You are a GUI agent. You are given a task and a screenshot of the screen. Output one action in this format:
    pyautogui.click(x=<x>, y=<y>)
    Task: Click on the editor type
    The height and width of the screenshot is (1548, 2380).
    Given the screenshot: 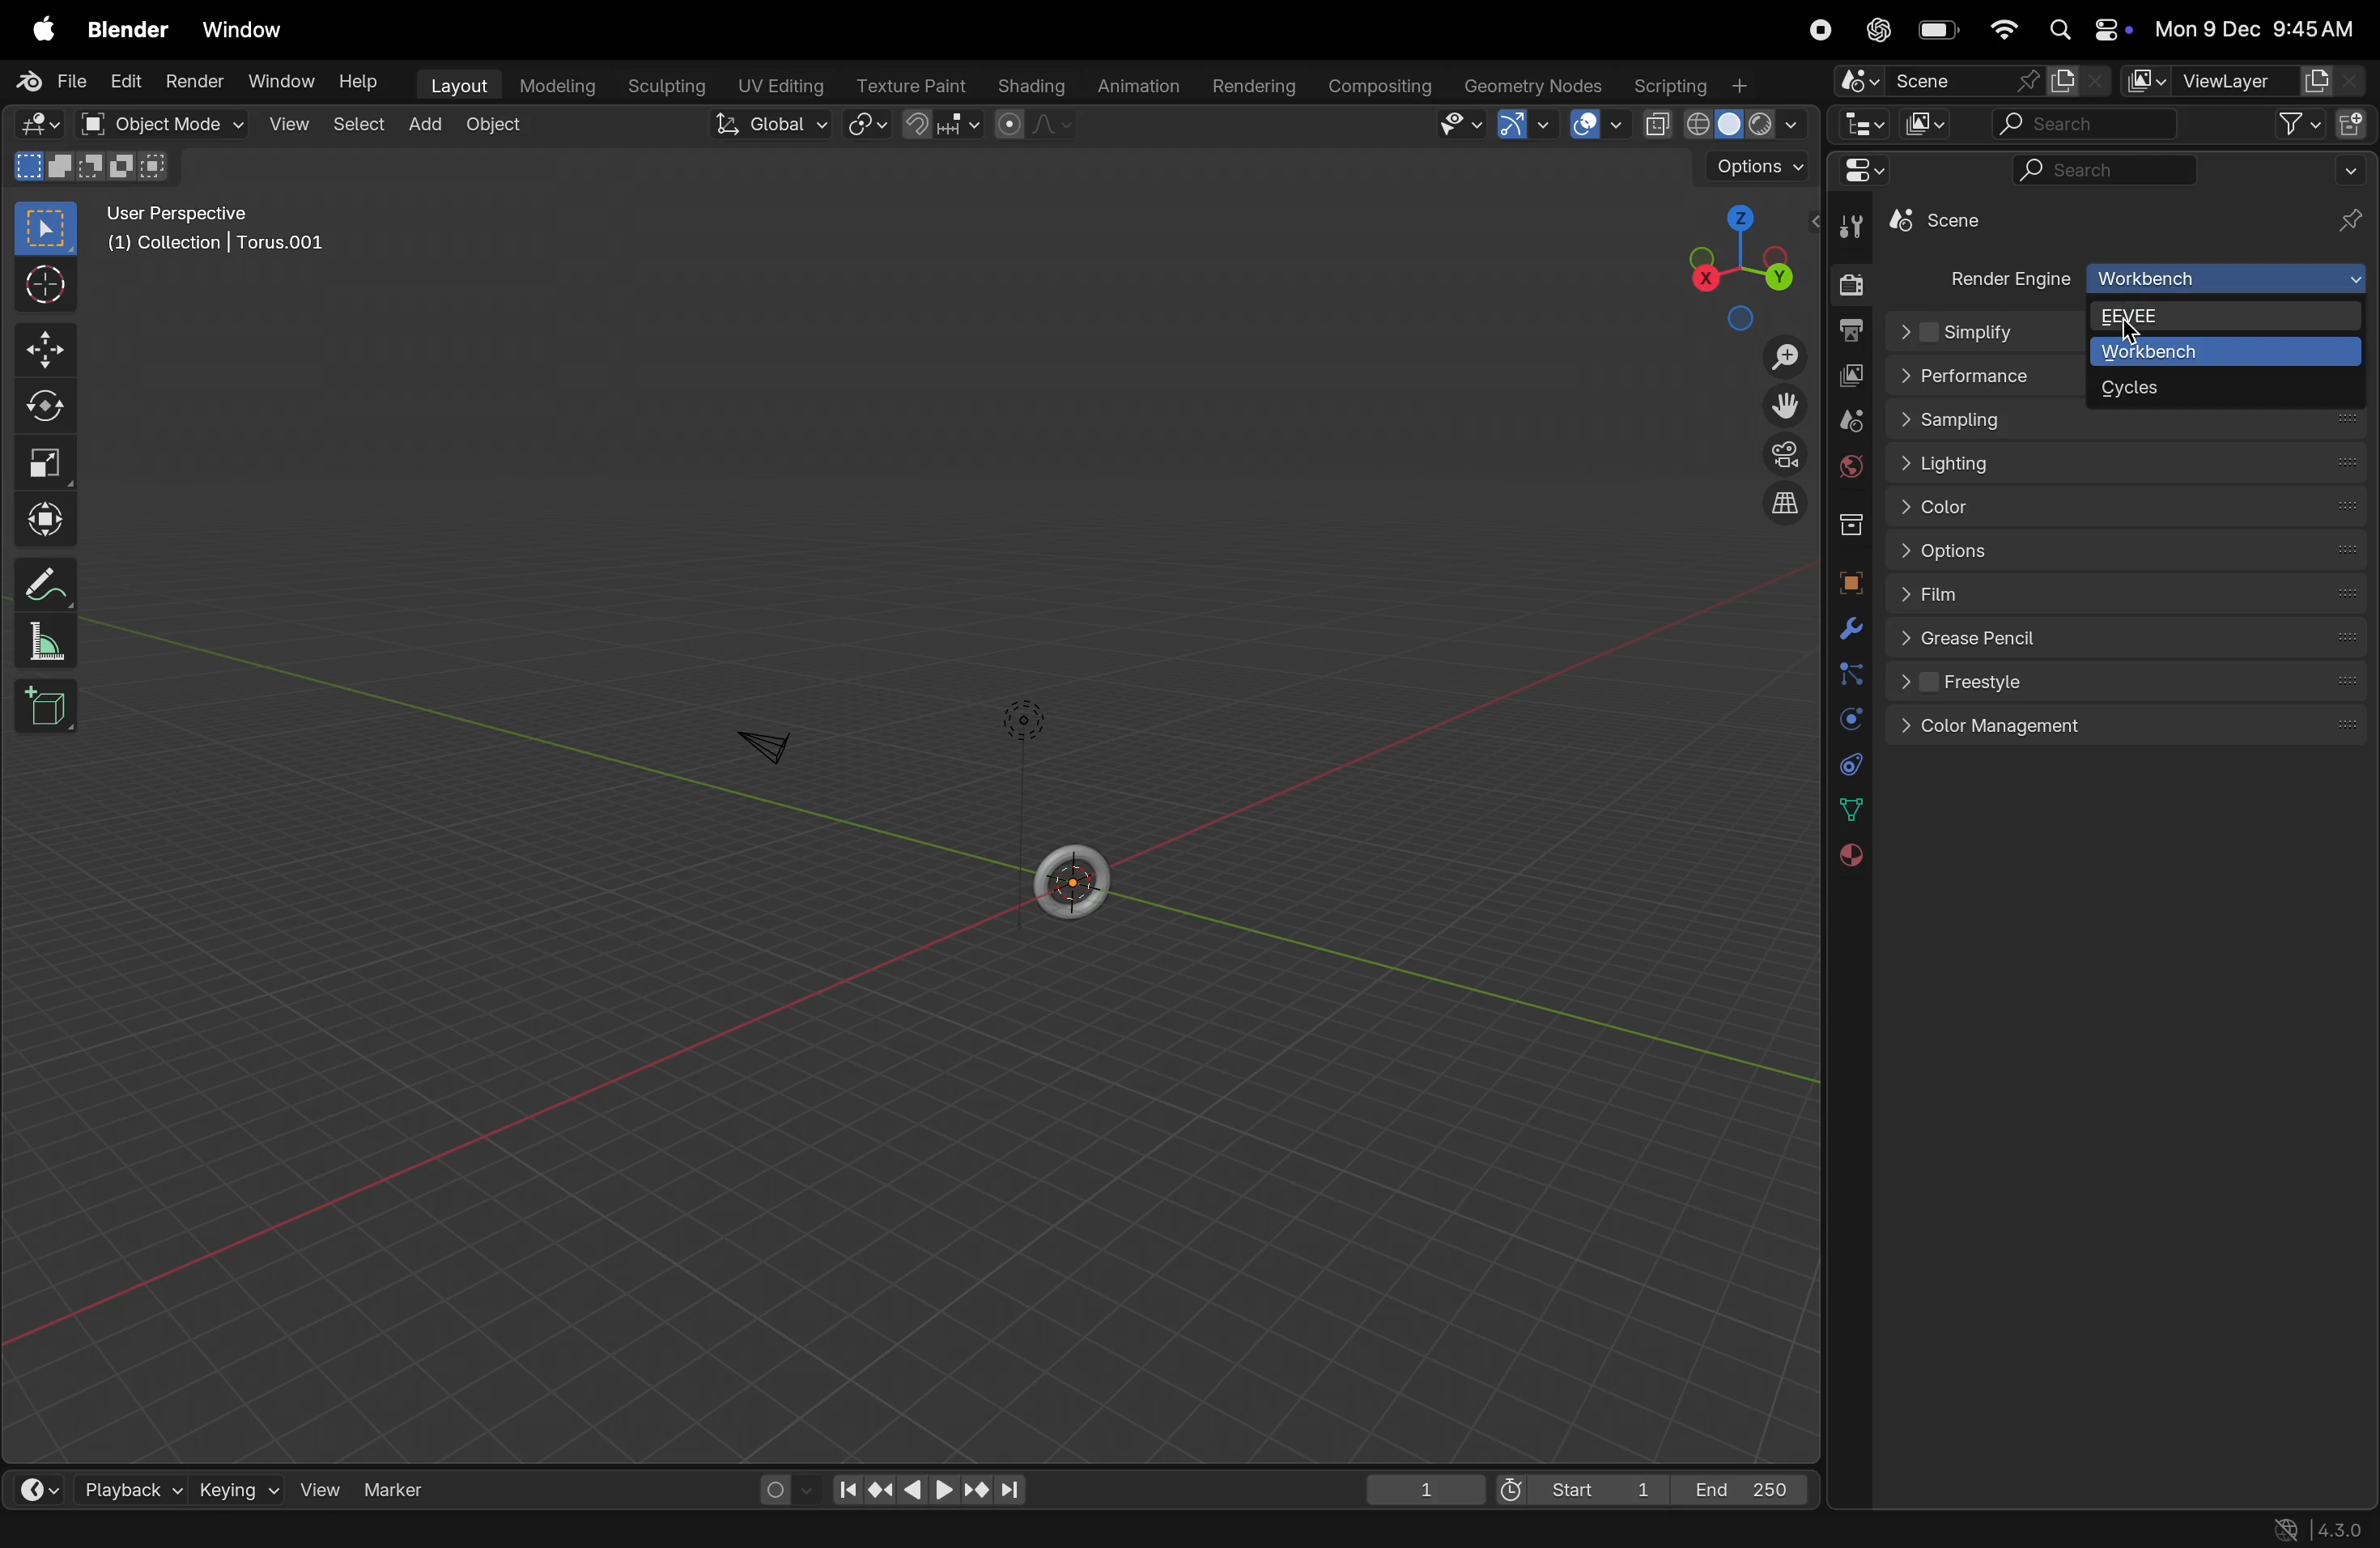 What is the action you would take?
    pyautogui.click(x=1852, y=175)
    